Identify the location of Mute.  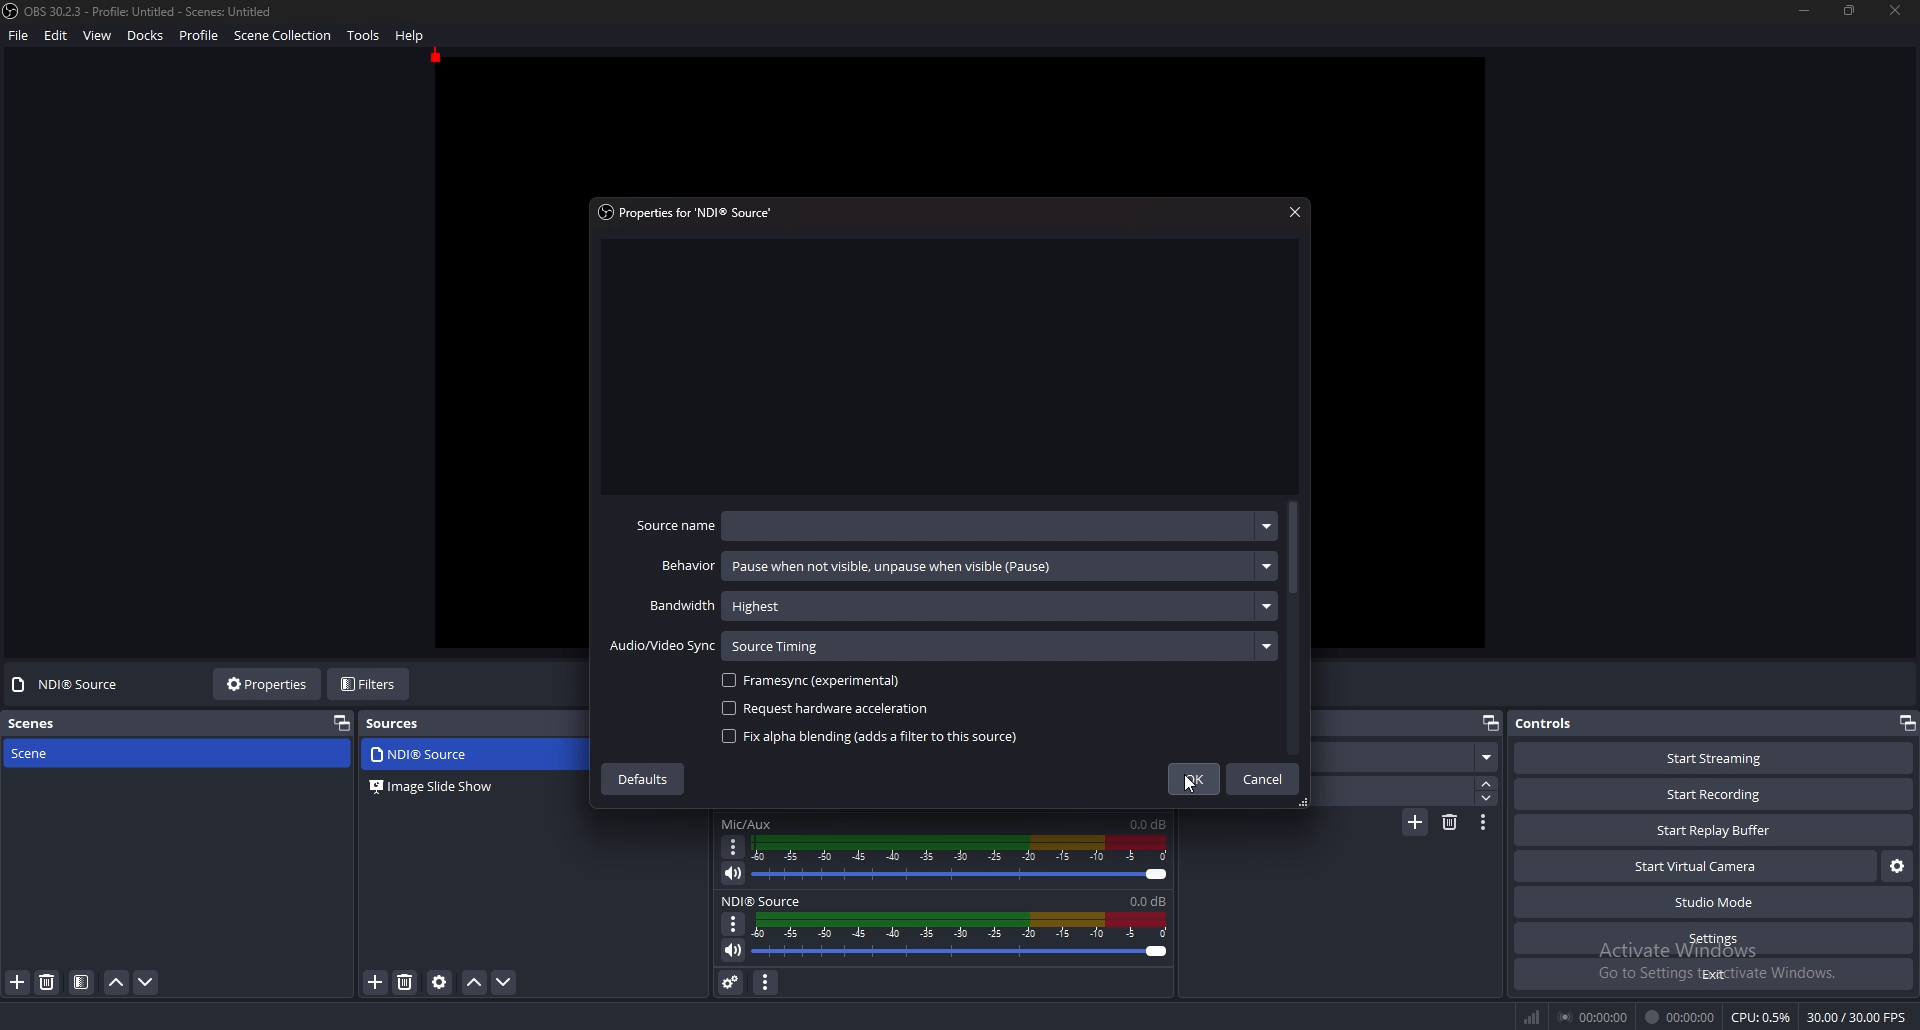
(728, 951).